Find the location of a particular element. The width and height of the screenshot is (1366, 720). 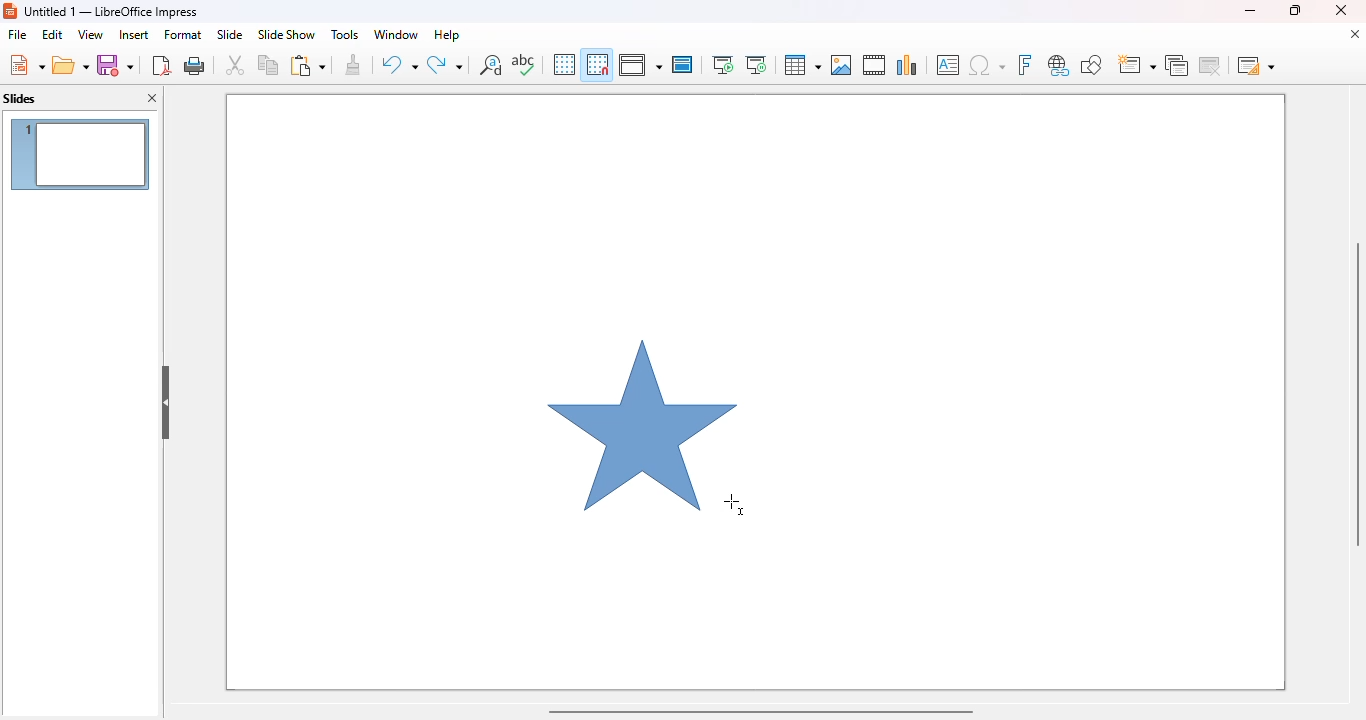

display views is located at coordinates (640, 65).